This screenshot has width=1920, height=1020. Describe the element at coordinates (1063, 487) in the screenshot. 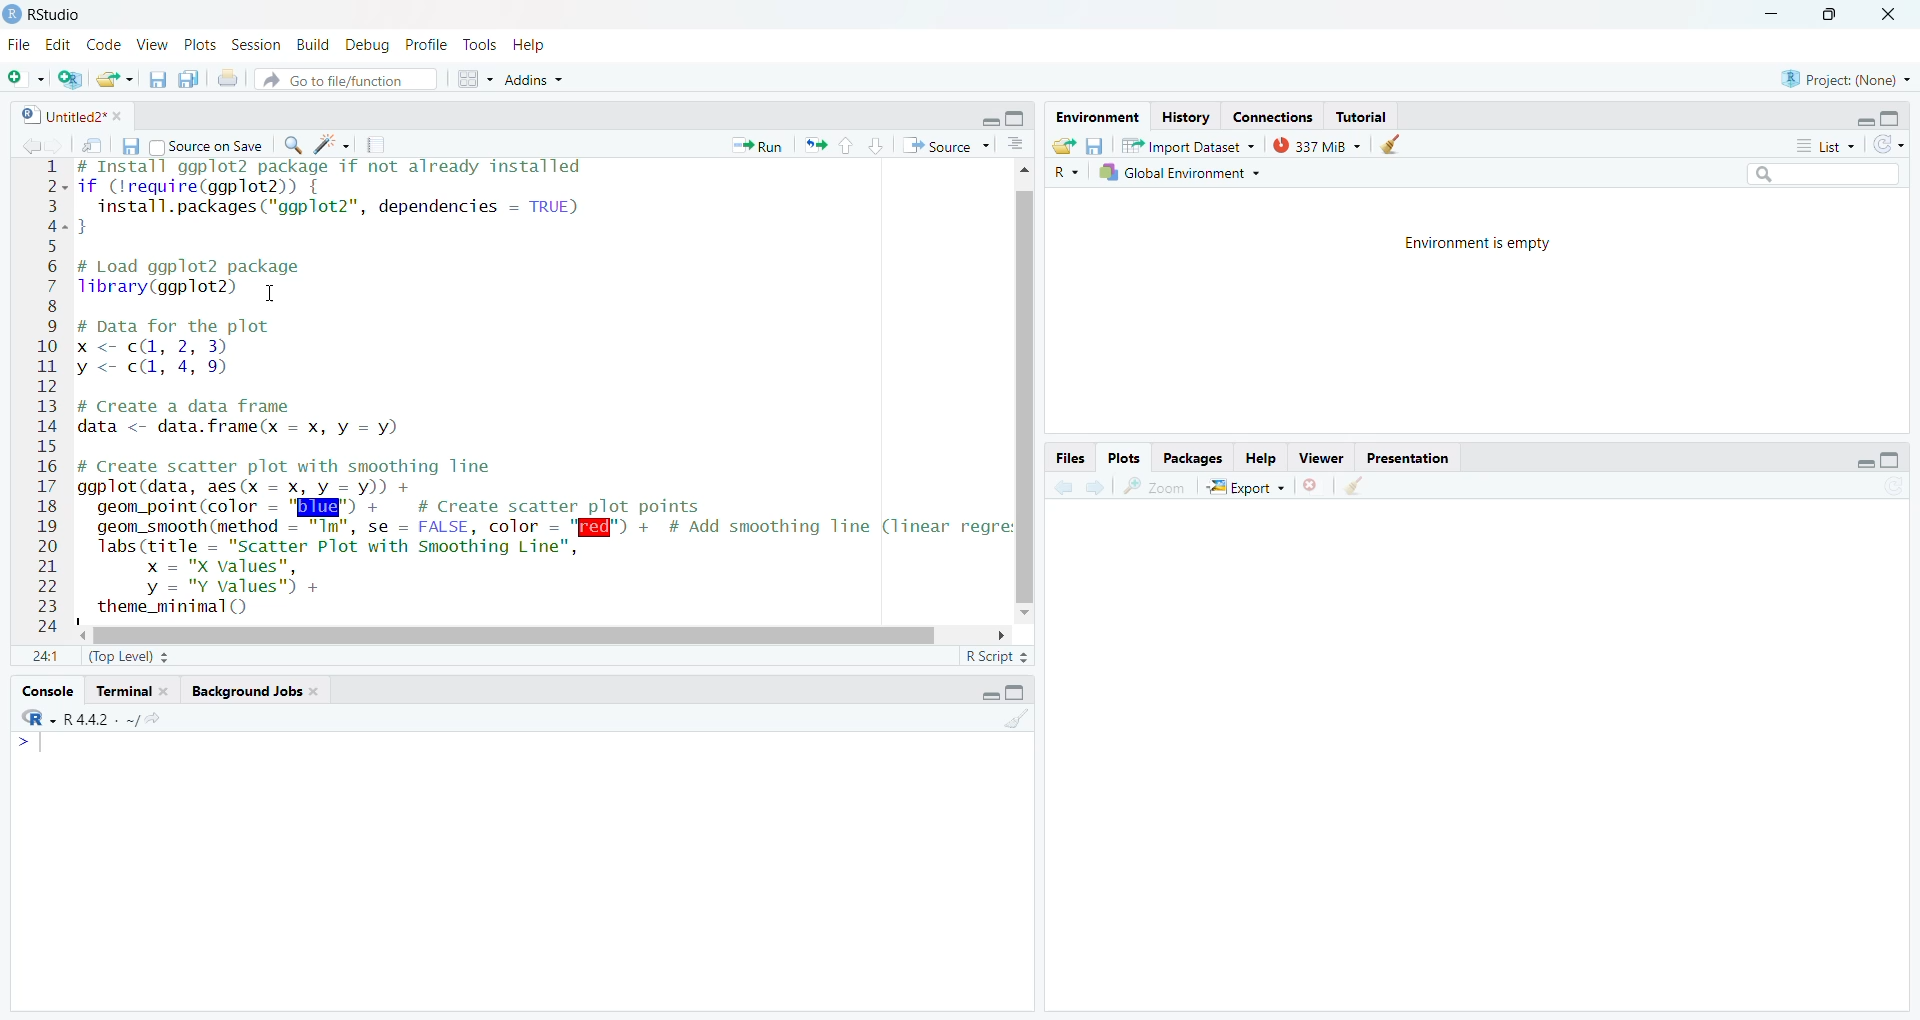

I see `go back` at that location.